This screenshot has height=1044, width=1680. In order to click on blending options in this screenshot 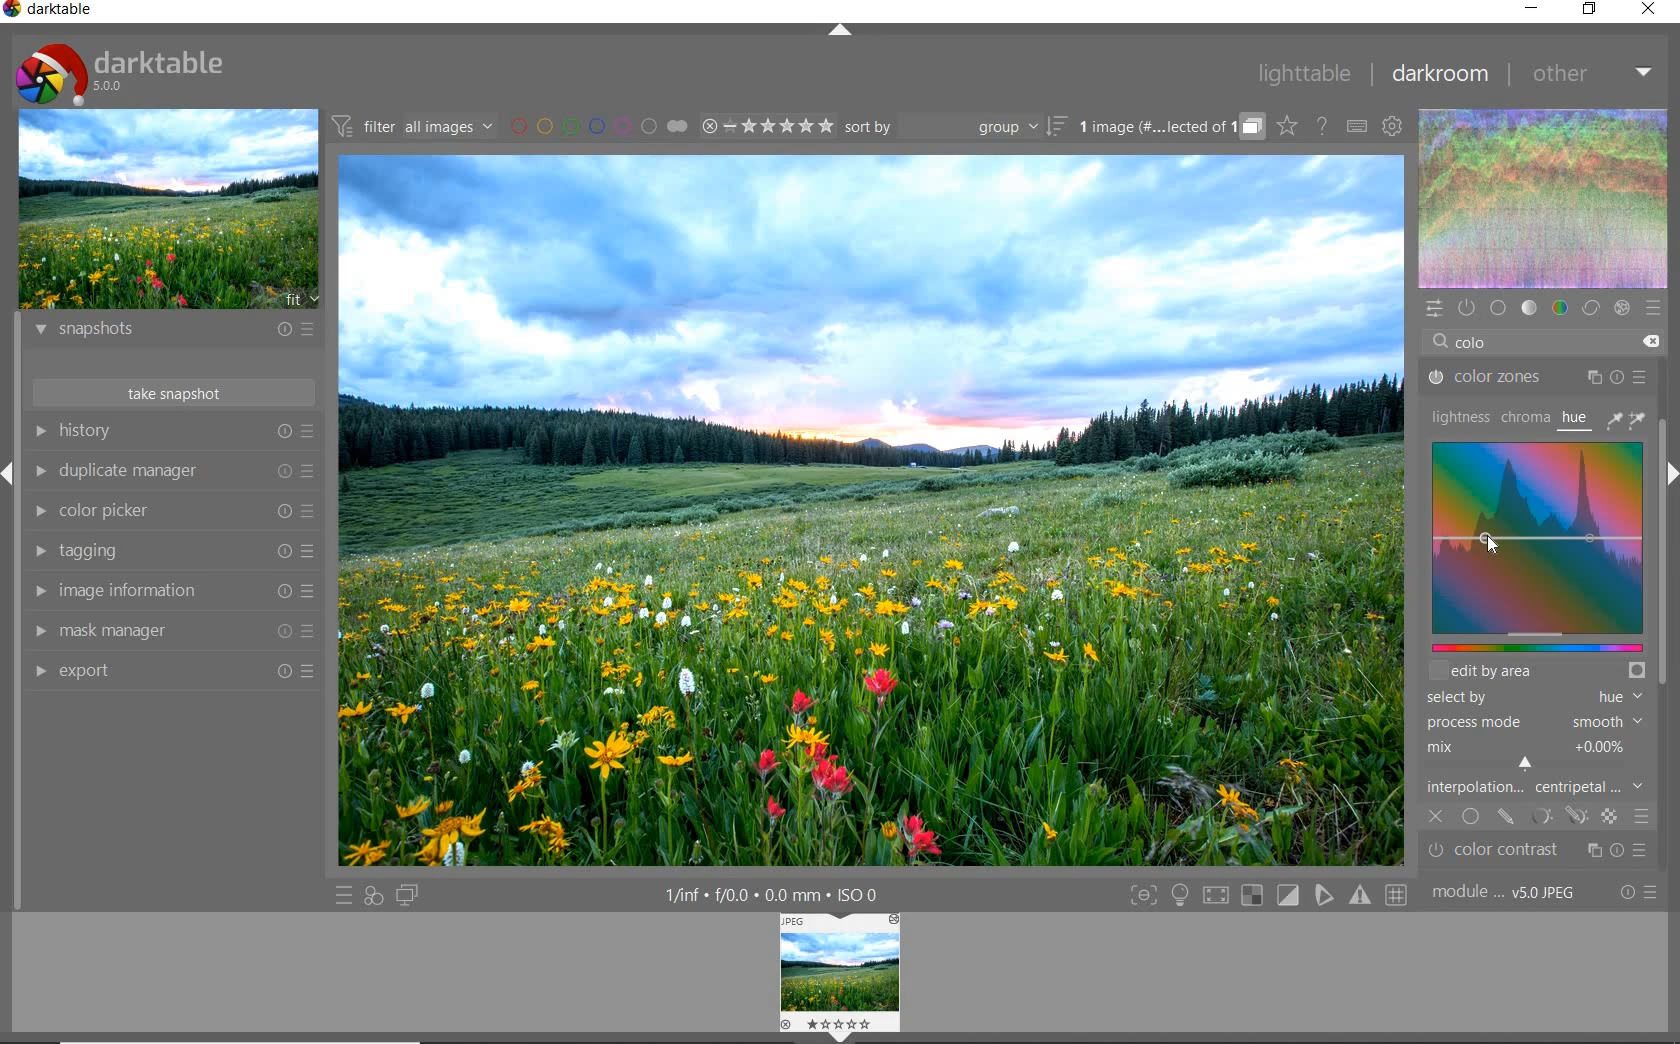, I will do `click(1641, 814)`.